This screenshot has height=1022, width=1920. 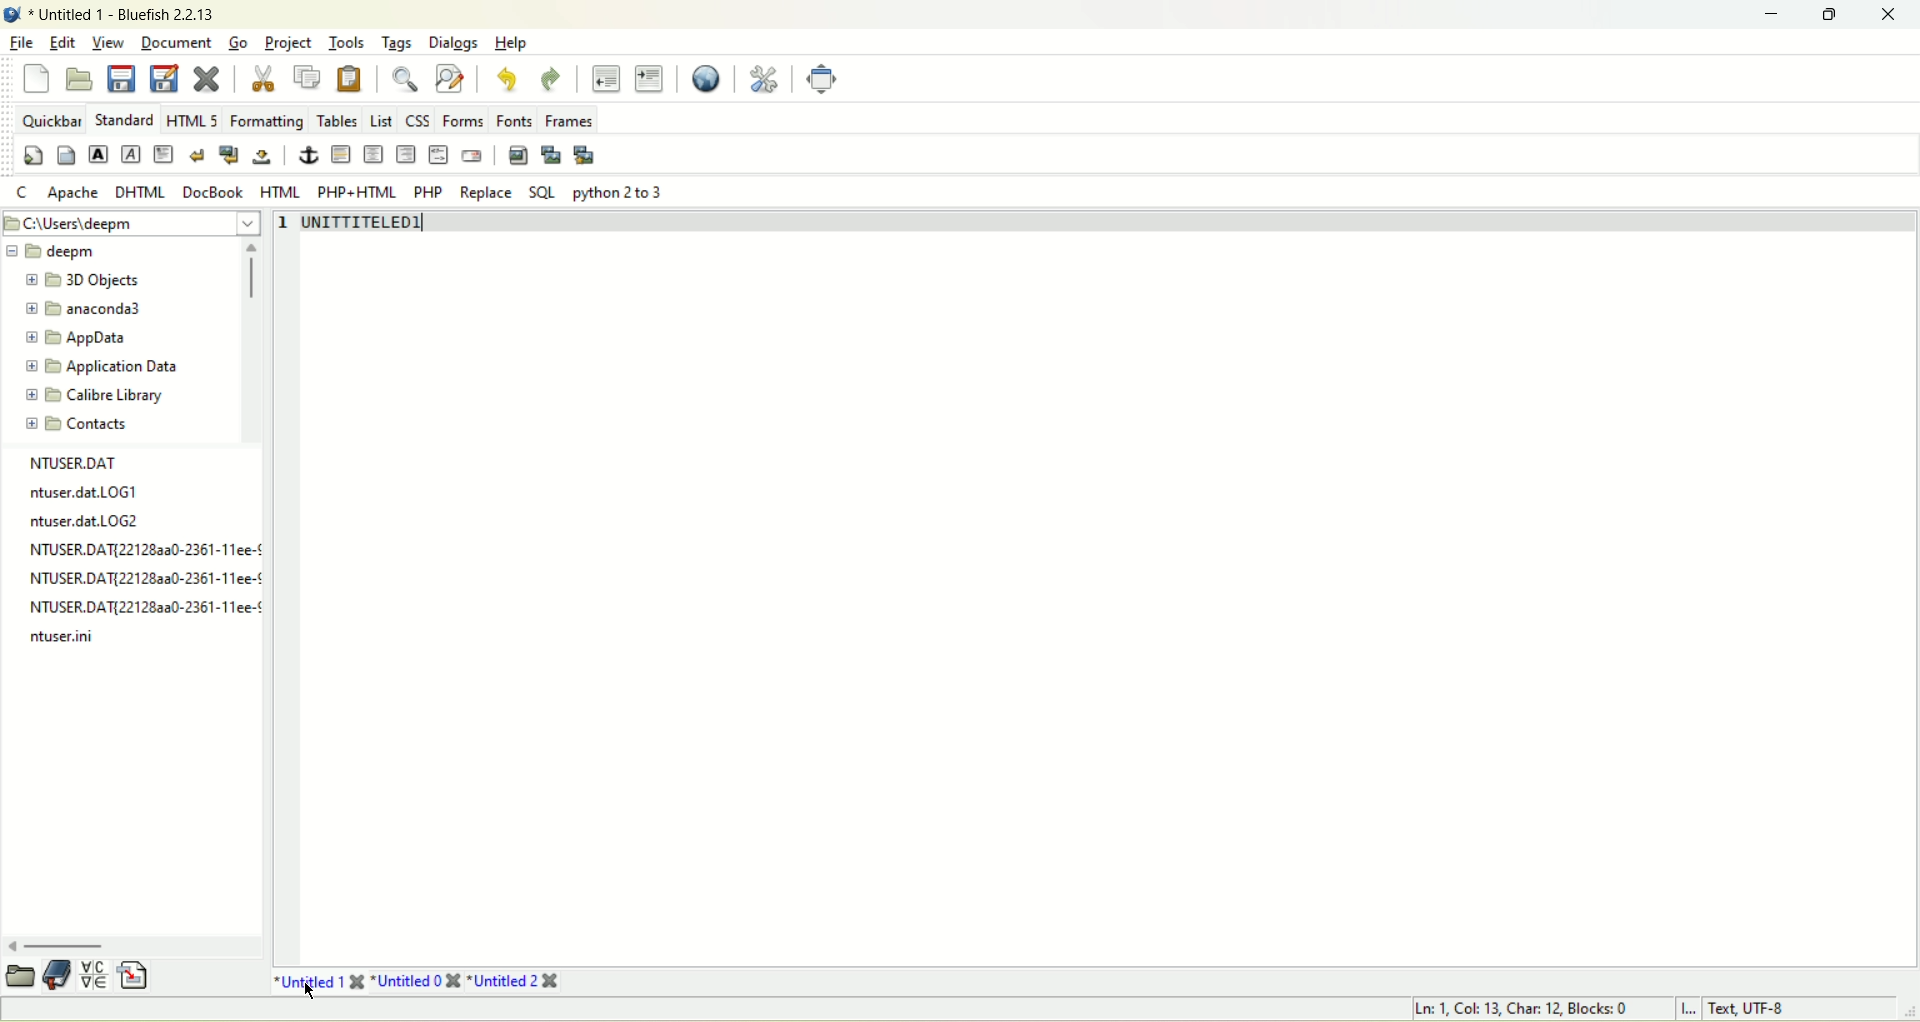 What do you see at coordinates (138, 194) in the screenshot?
I see `DHTML` at bounding box center [138, 194].